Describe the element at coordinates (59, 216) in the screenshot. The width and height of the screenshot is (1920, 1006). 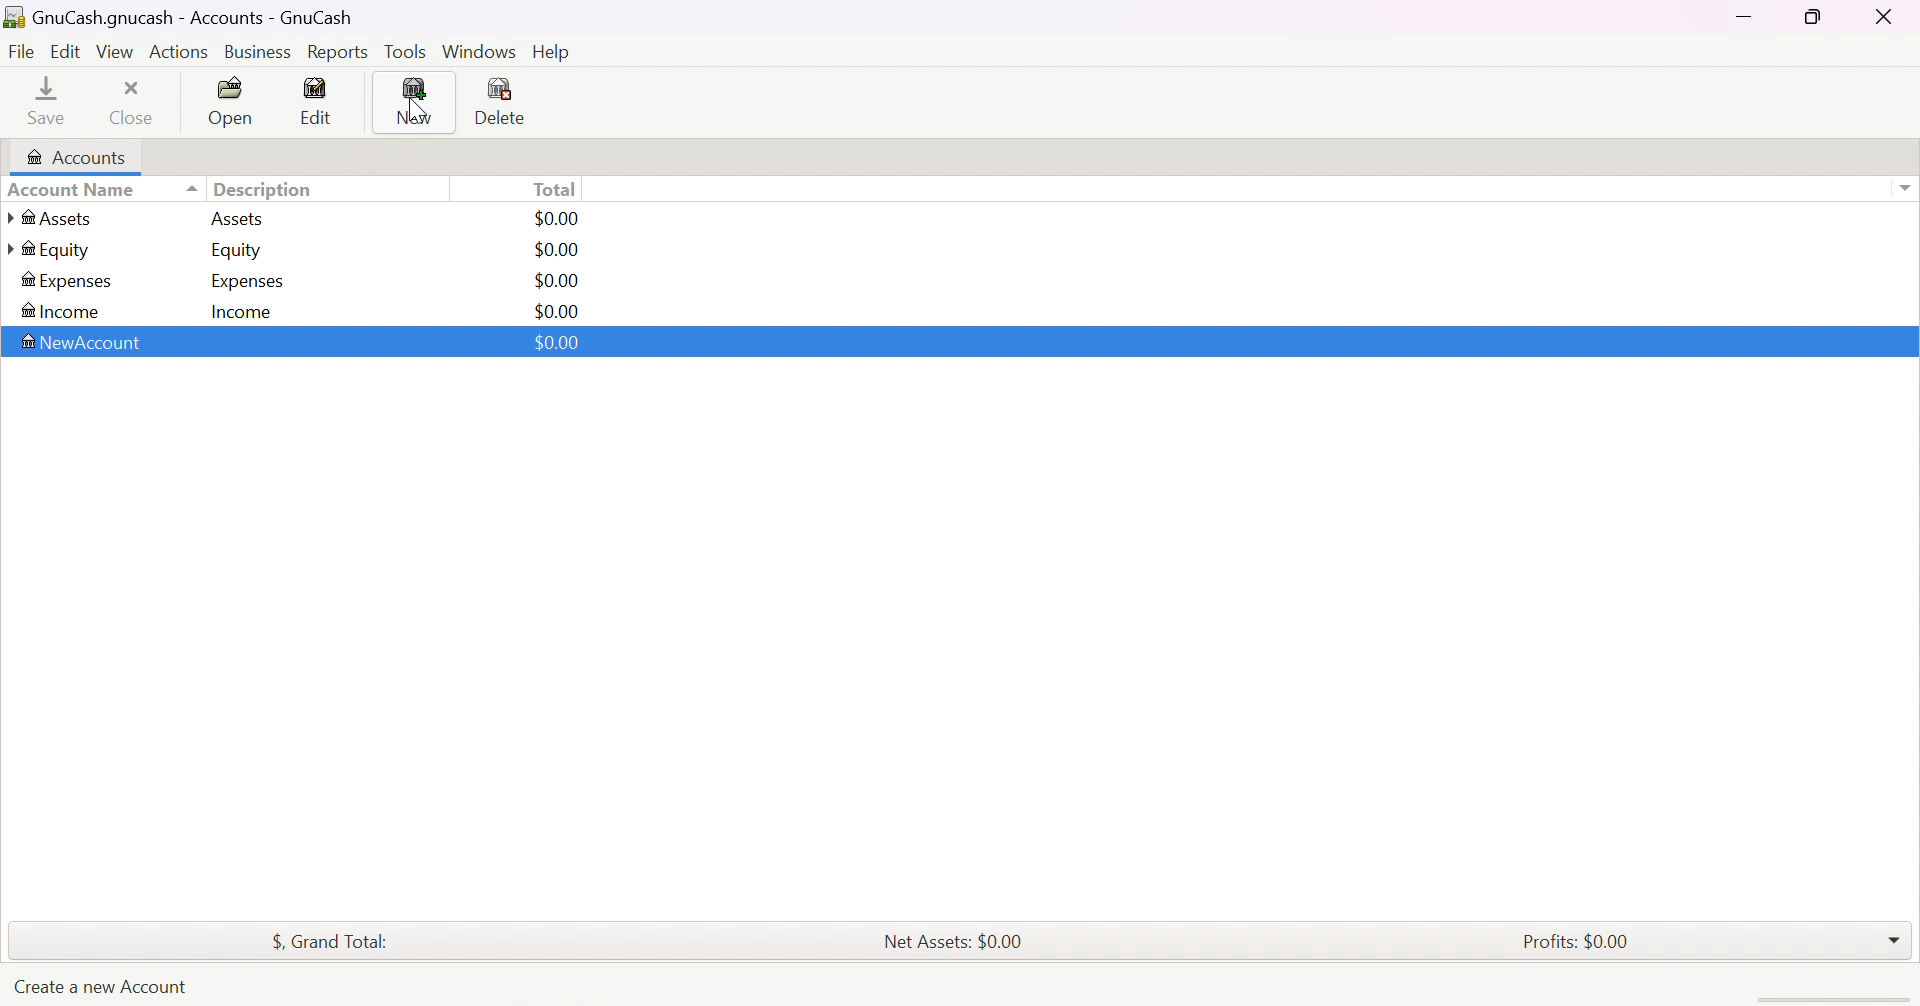
I see `Assets` at that location.